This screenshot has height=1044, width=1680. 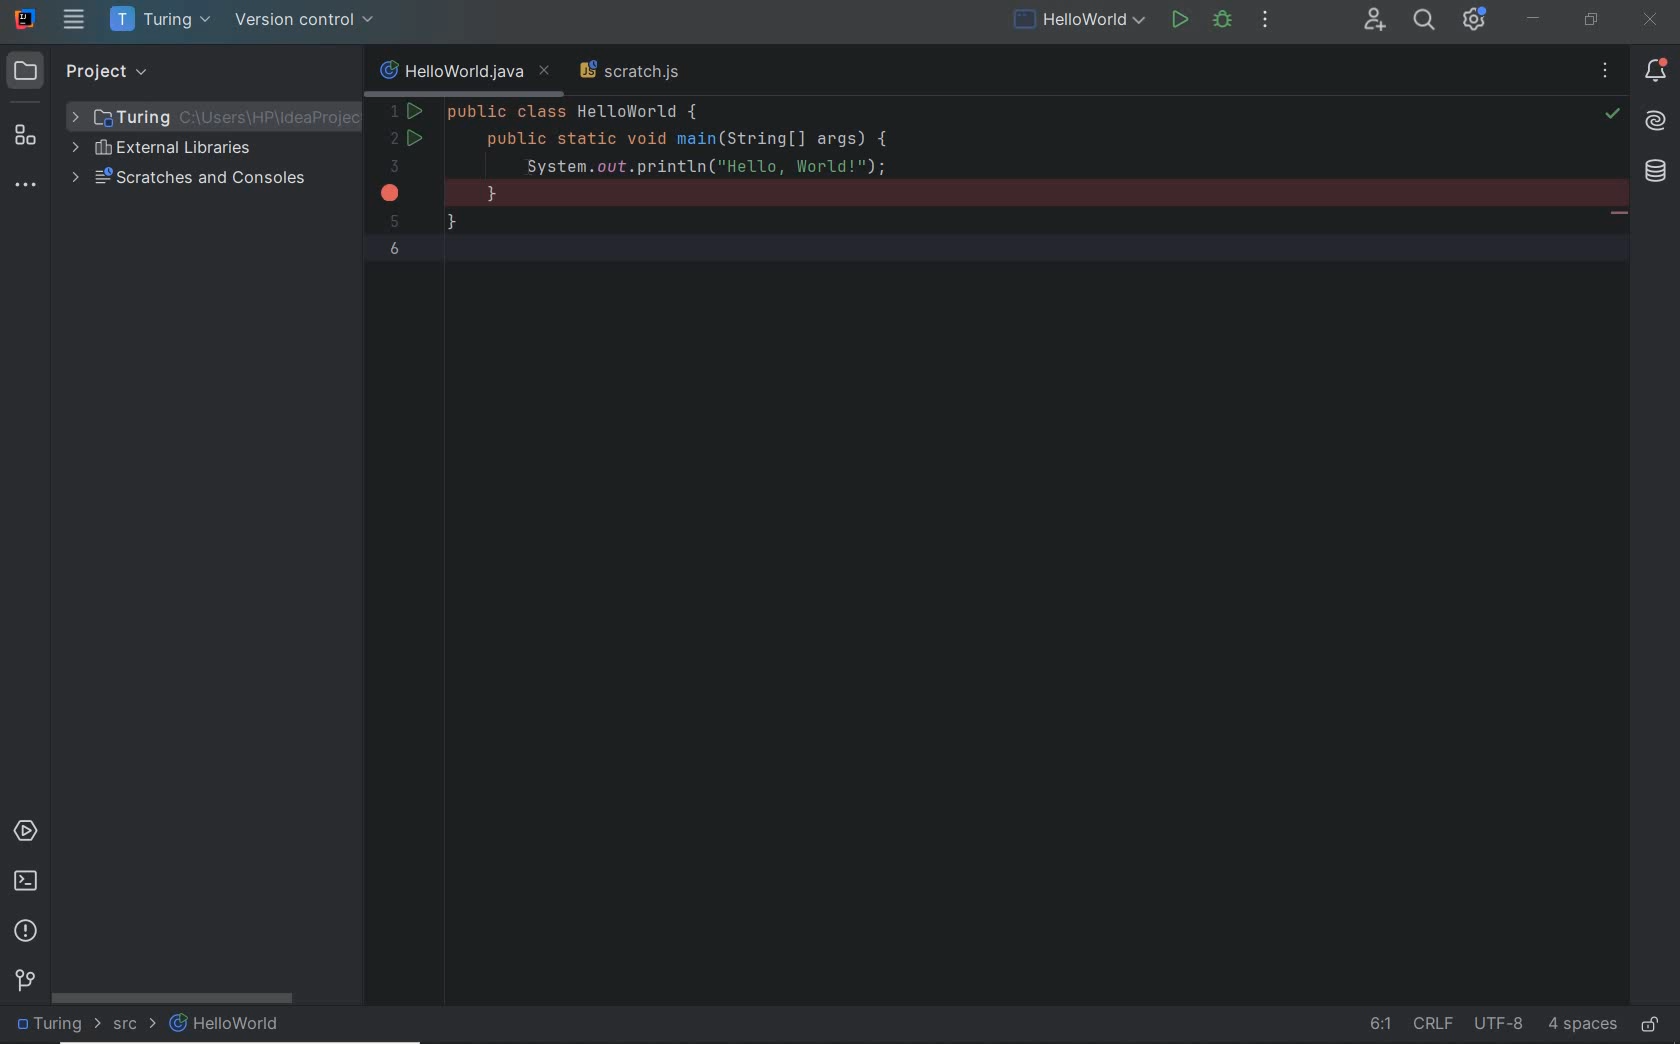 What do you see at coordinates (24, 186) in the screenshot?
I see `more tool windows` at bounding box center [24, 186].